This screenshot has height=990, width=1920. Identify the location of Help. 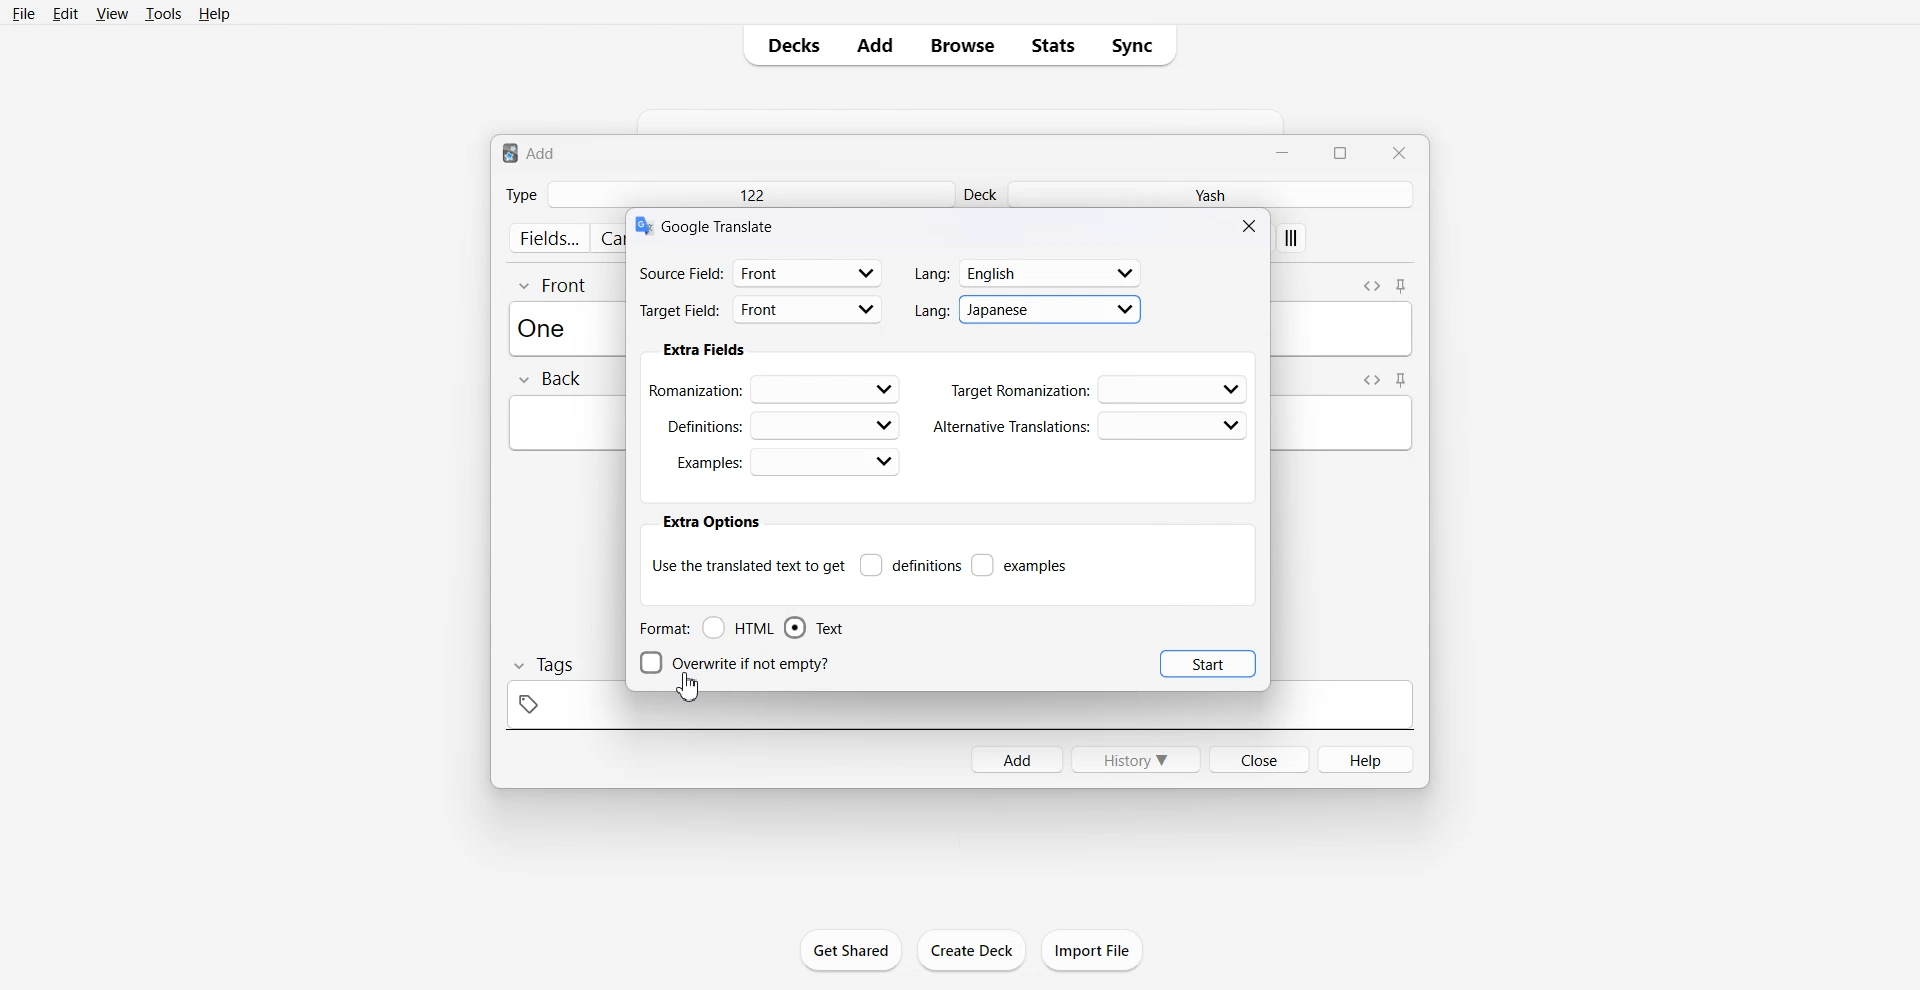
(215, 13).